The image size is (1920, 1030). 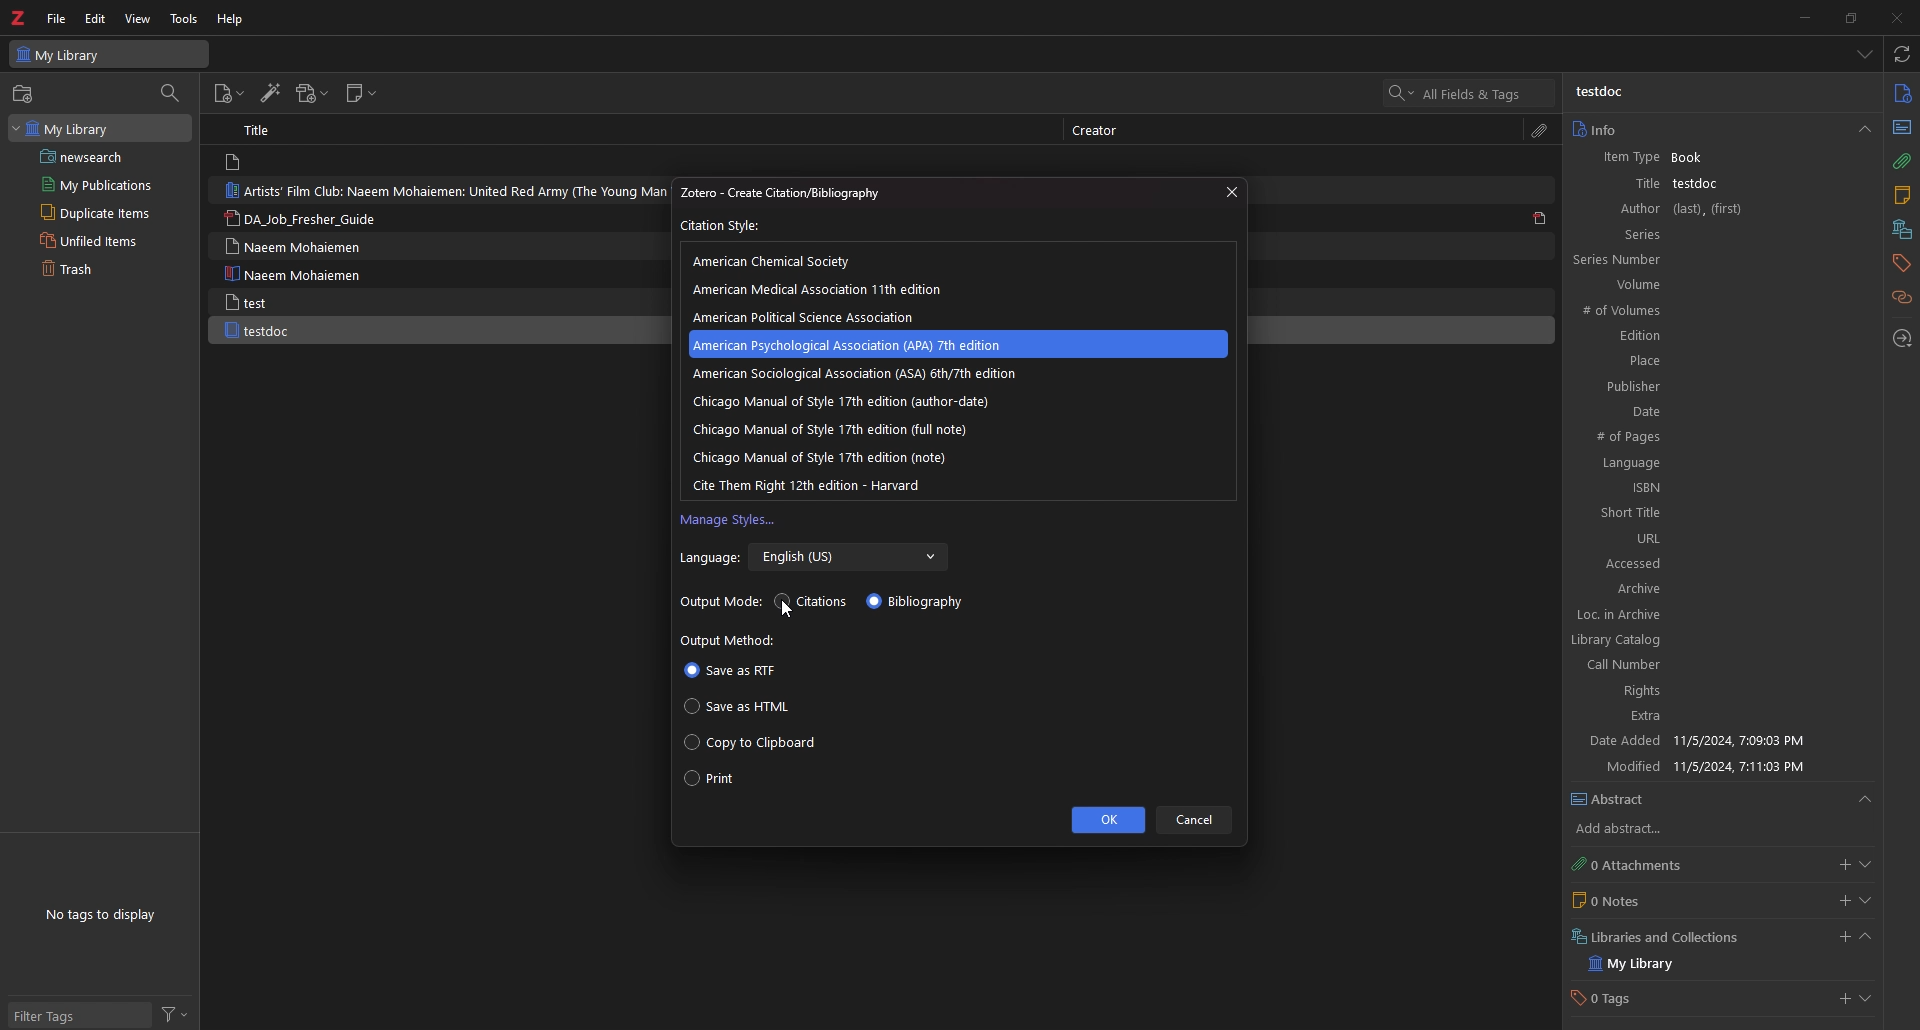 I want to click on testdoc, so click(x=260, y=331).